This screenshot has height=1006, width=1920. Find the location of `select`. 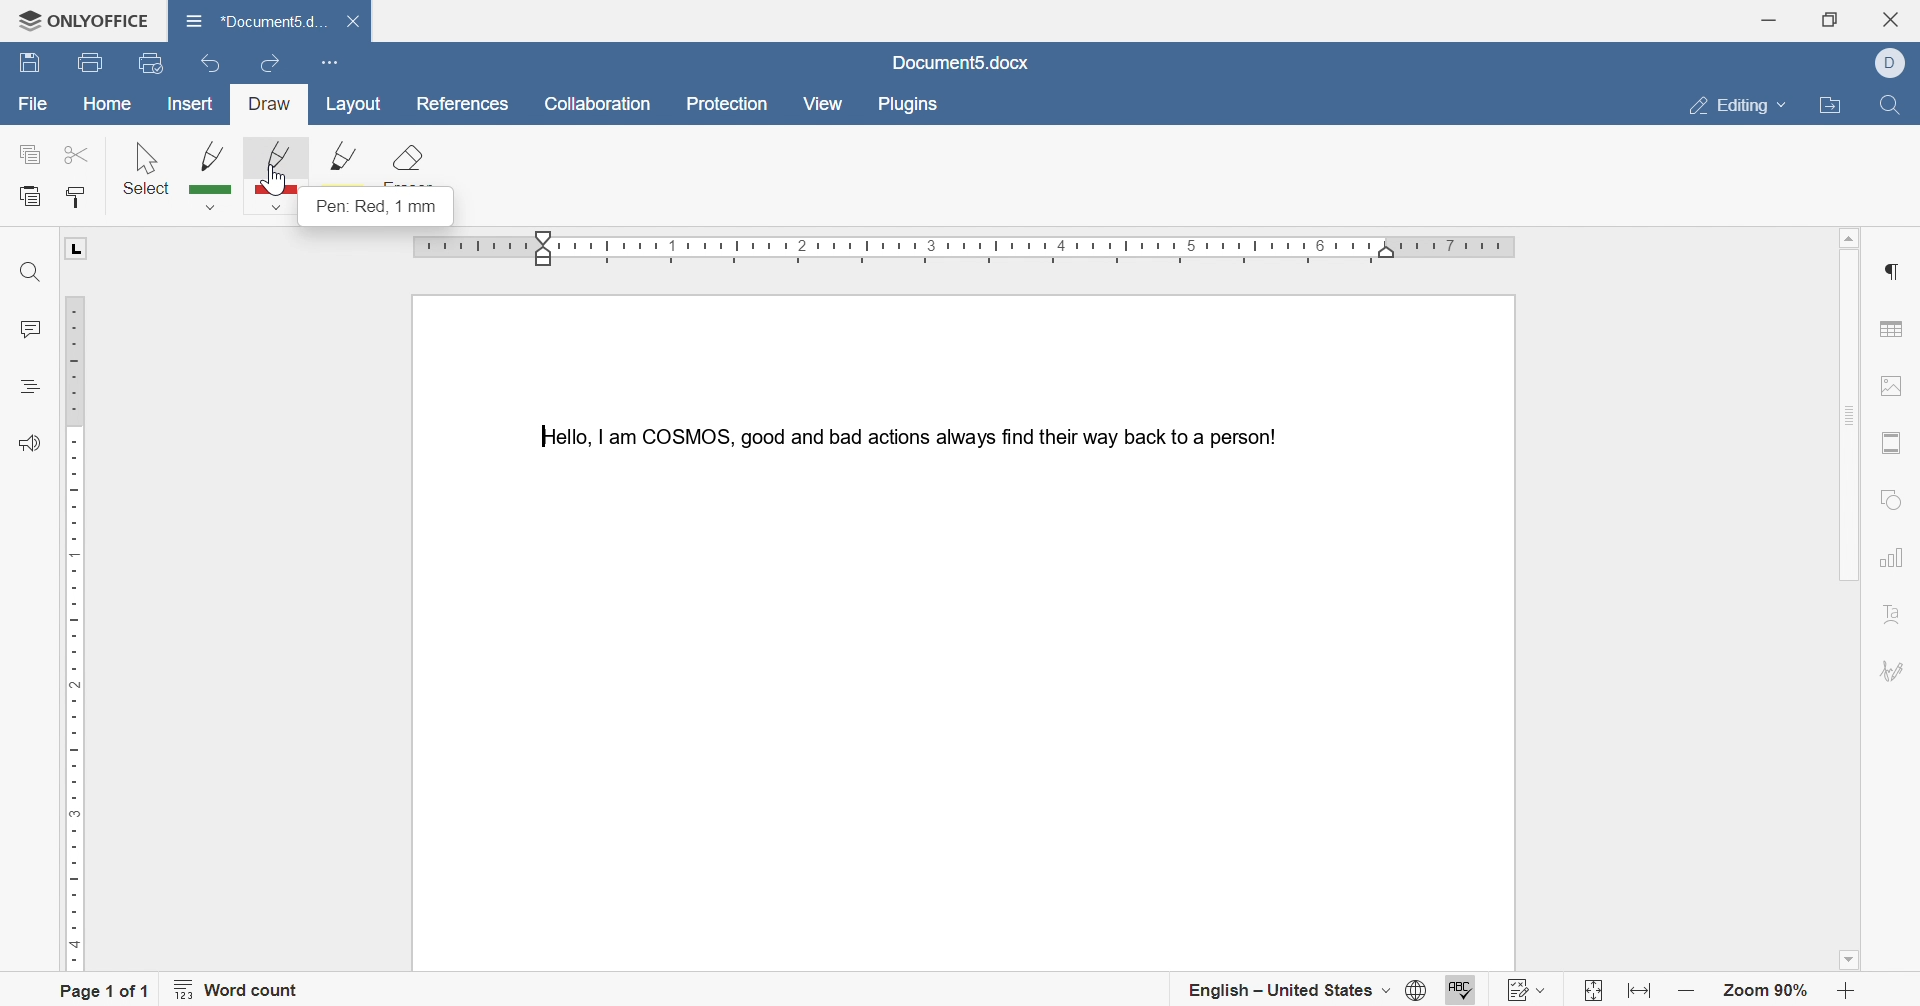

select is located at coordinates (147, 167).